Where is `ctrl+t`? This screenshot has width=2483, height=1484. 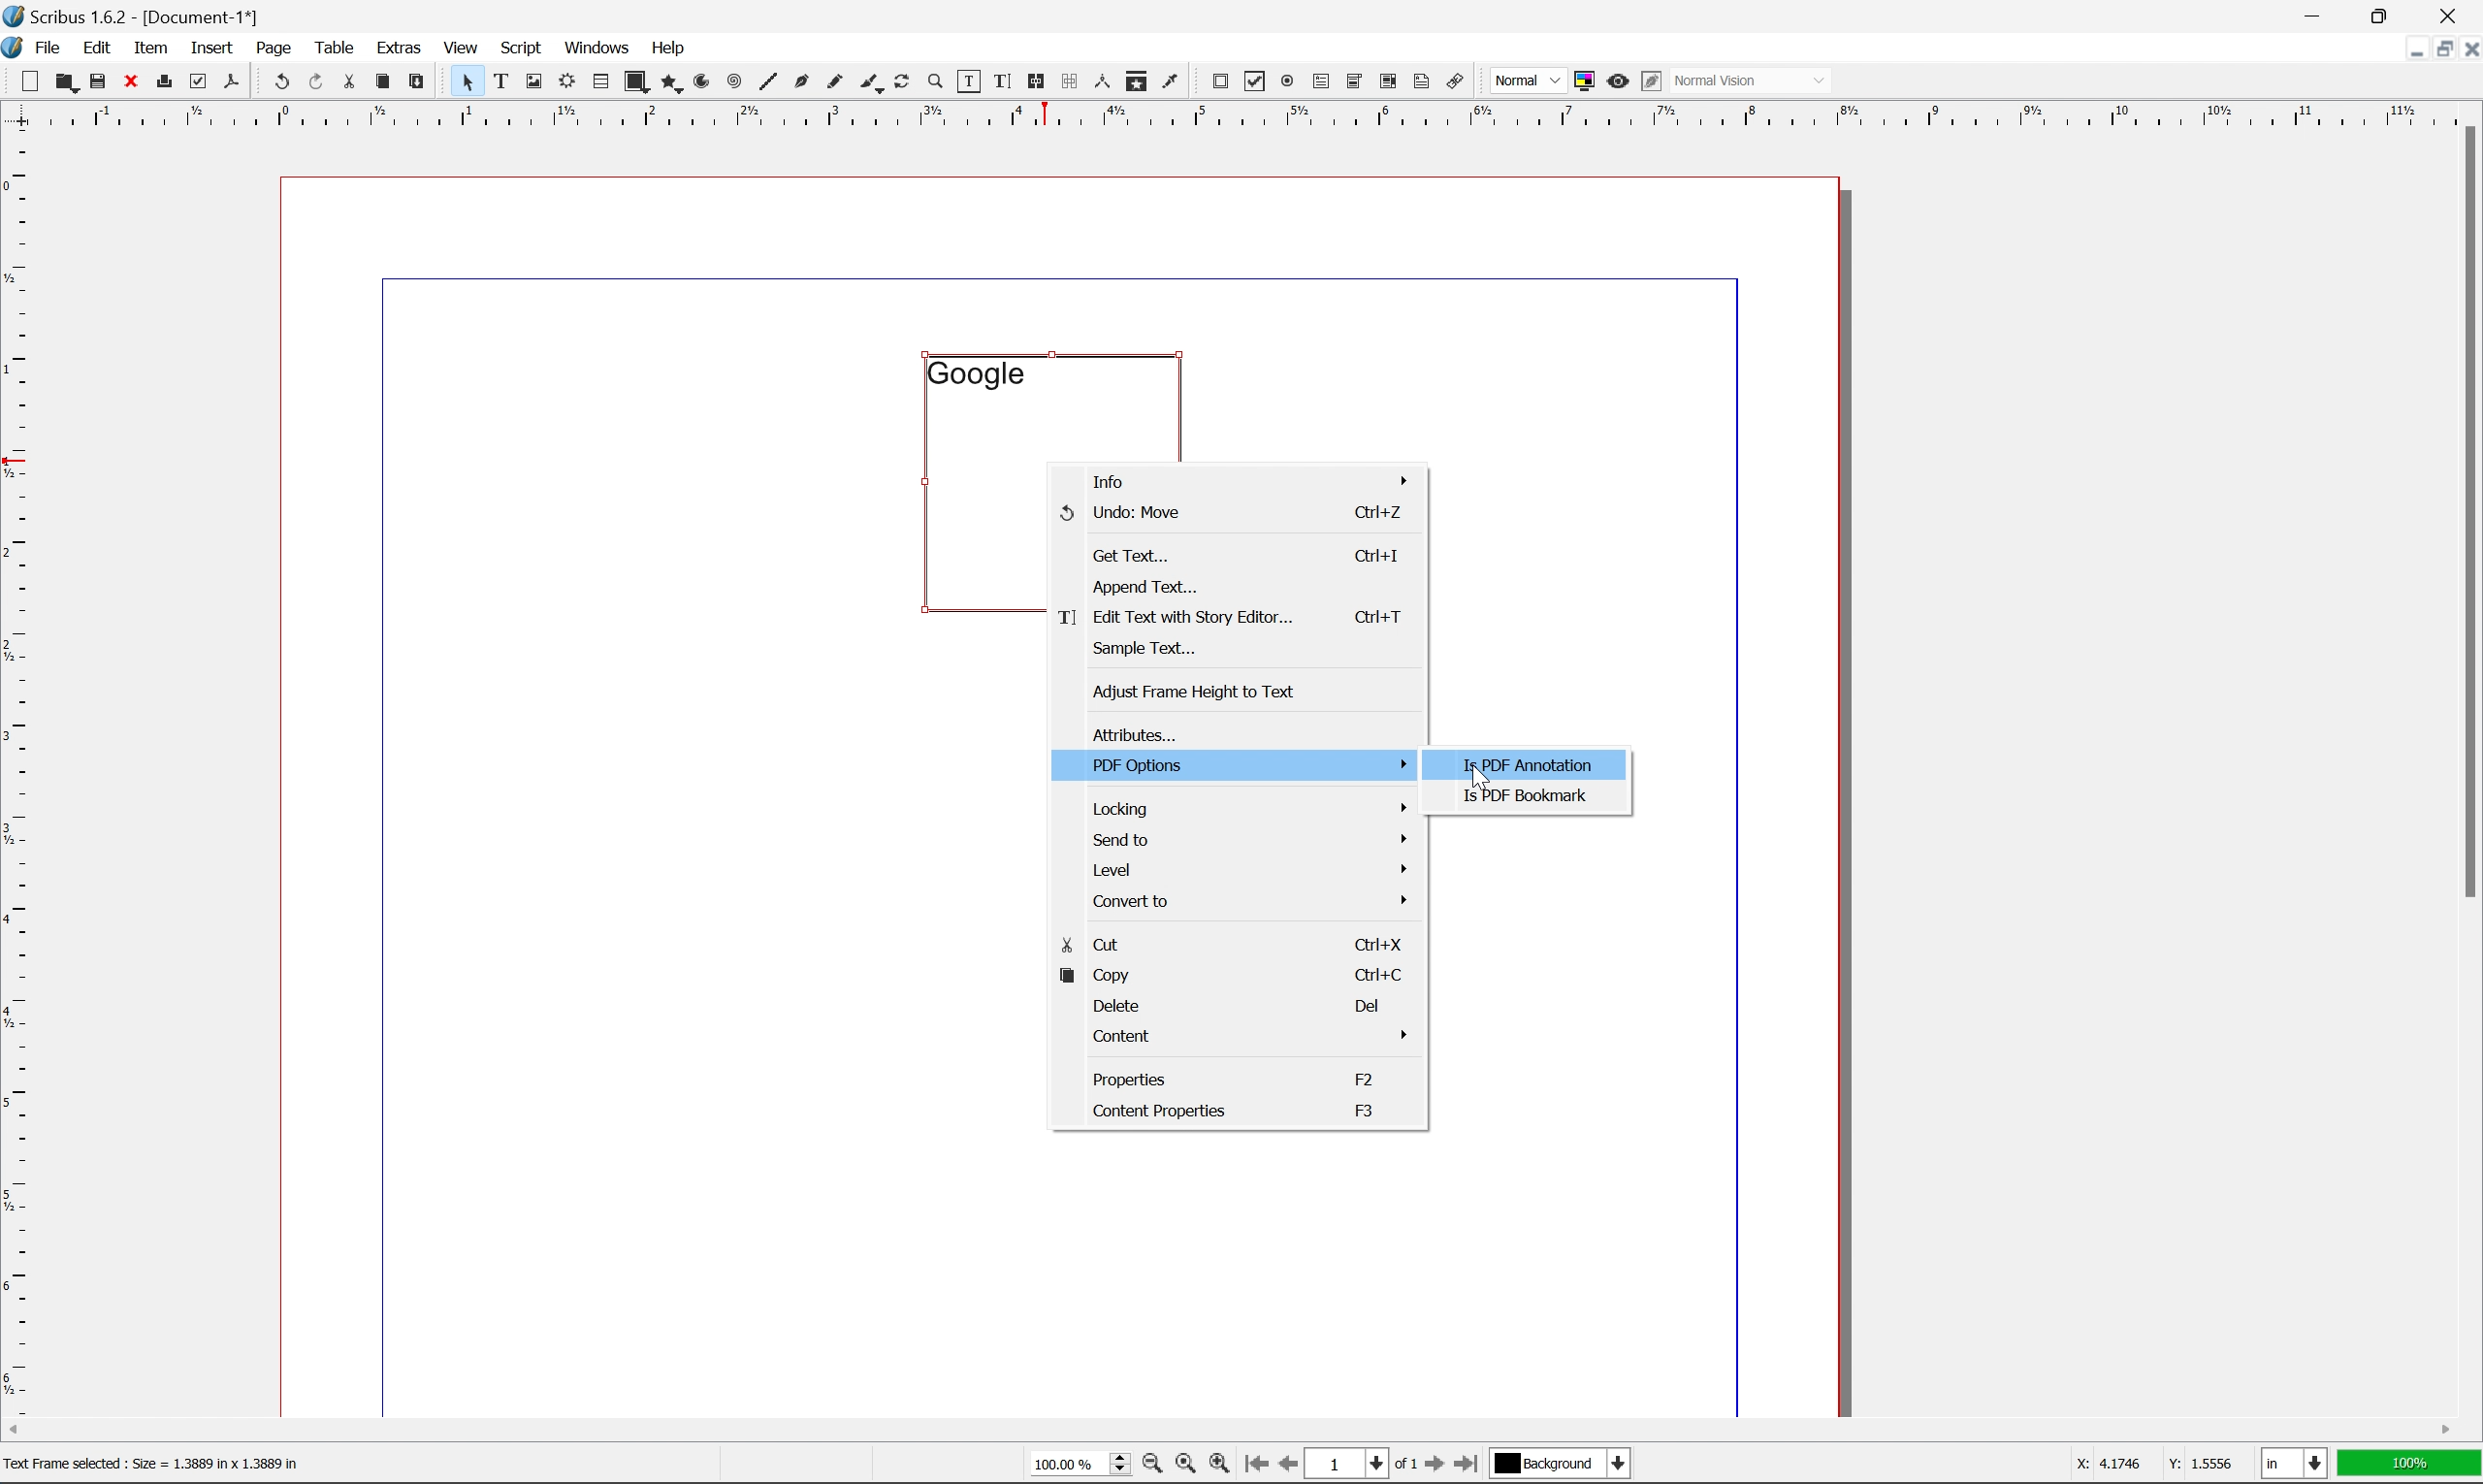 ctrl+t is located at coordinates (1380, 616).